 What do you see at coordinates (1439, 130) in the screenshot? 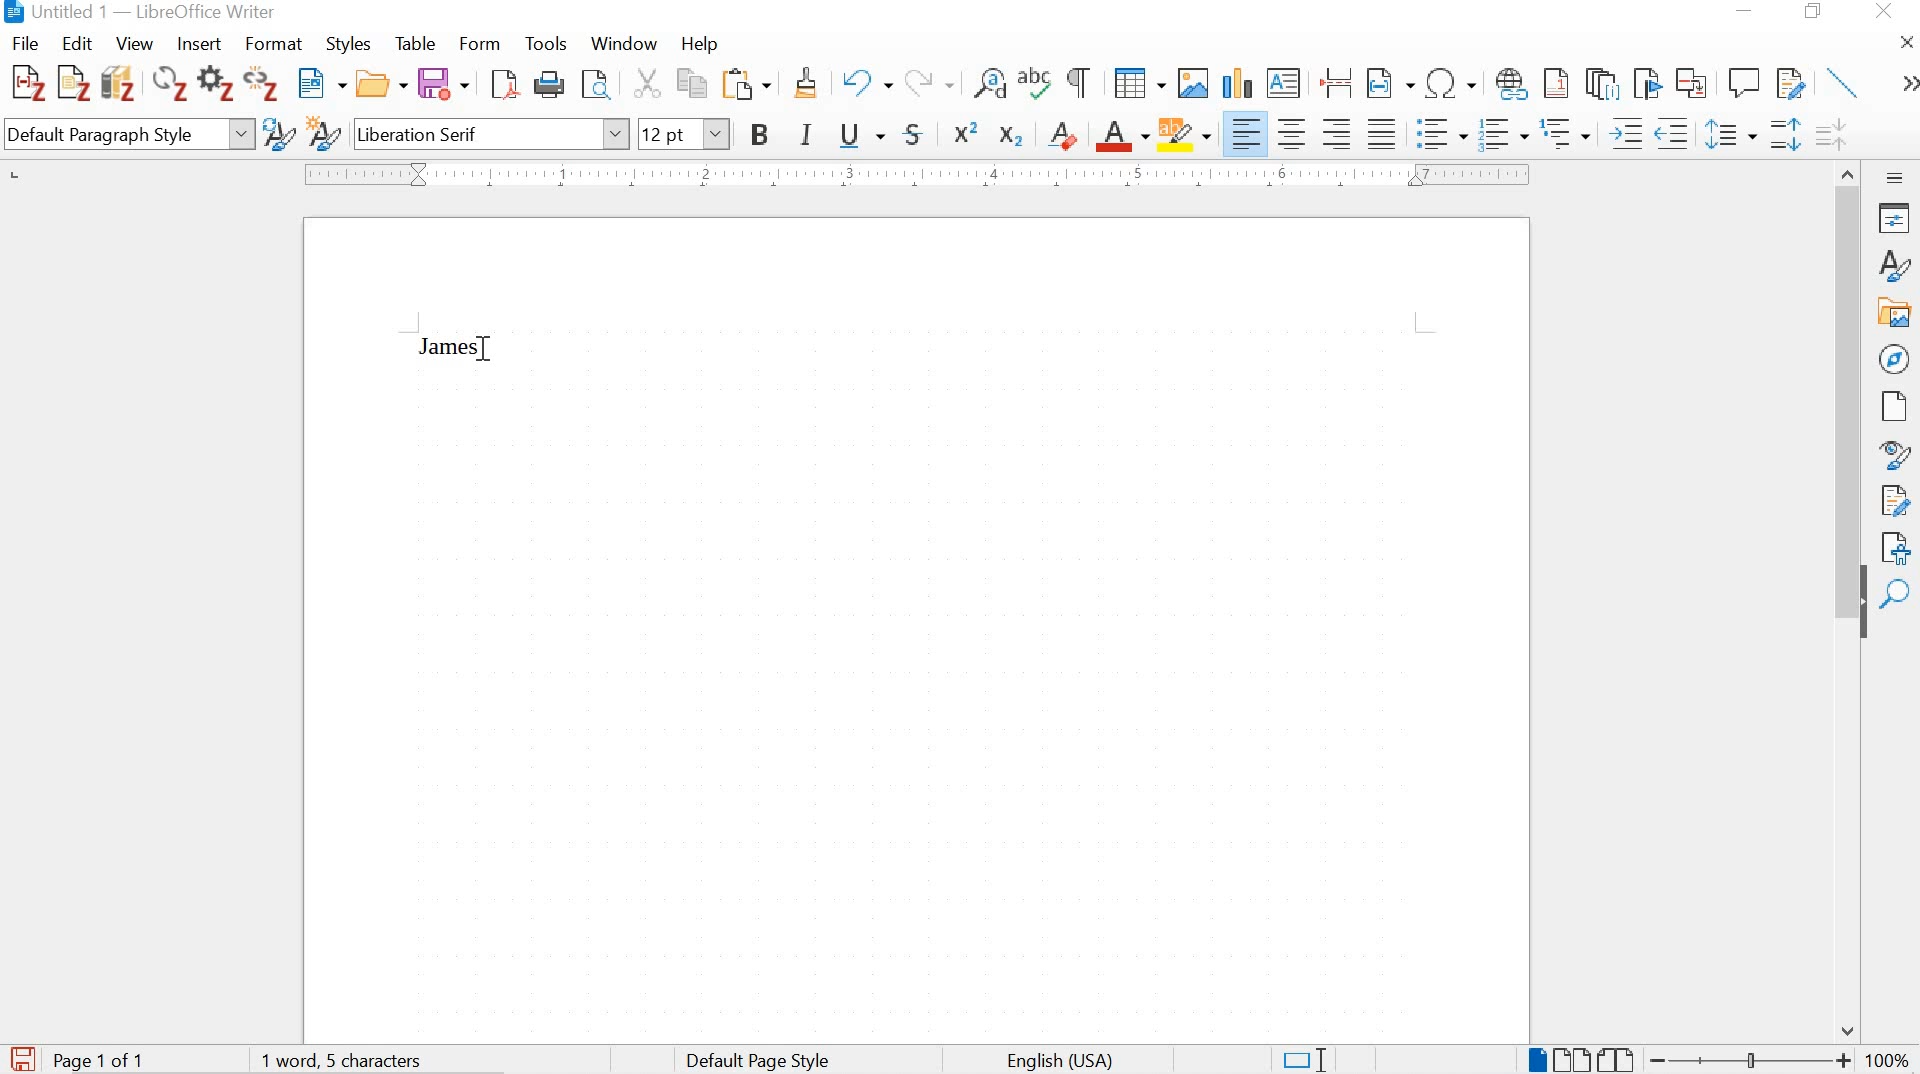
I see `Toggle unorder list` at bounding box center [1439, 130].